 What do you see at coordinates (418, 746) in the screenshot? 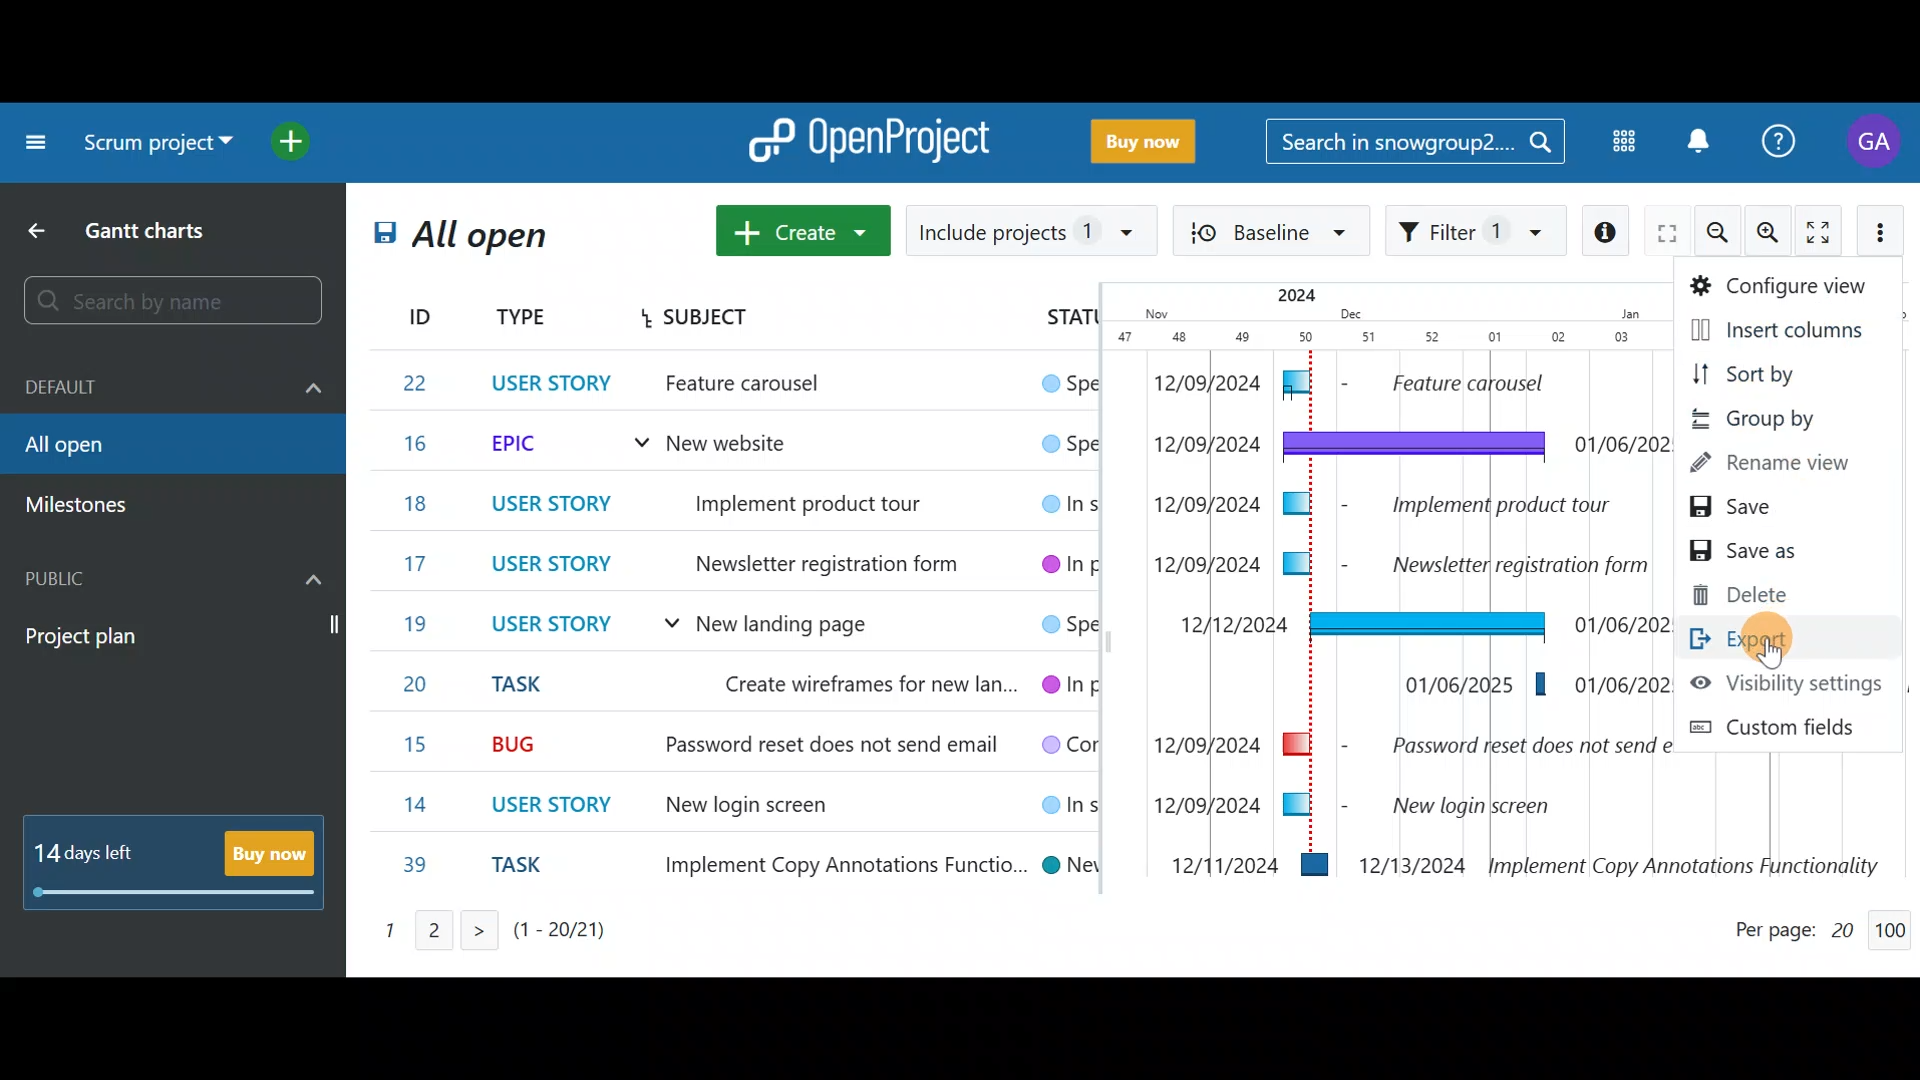
I see `15` at bounding box center [418, 746].